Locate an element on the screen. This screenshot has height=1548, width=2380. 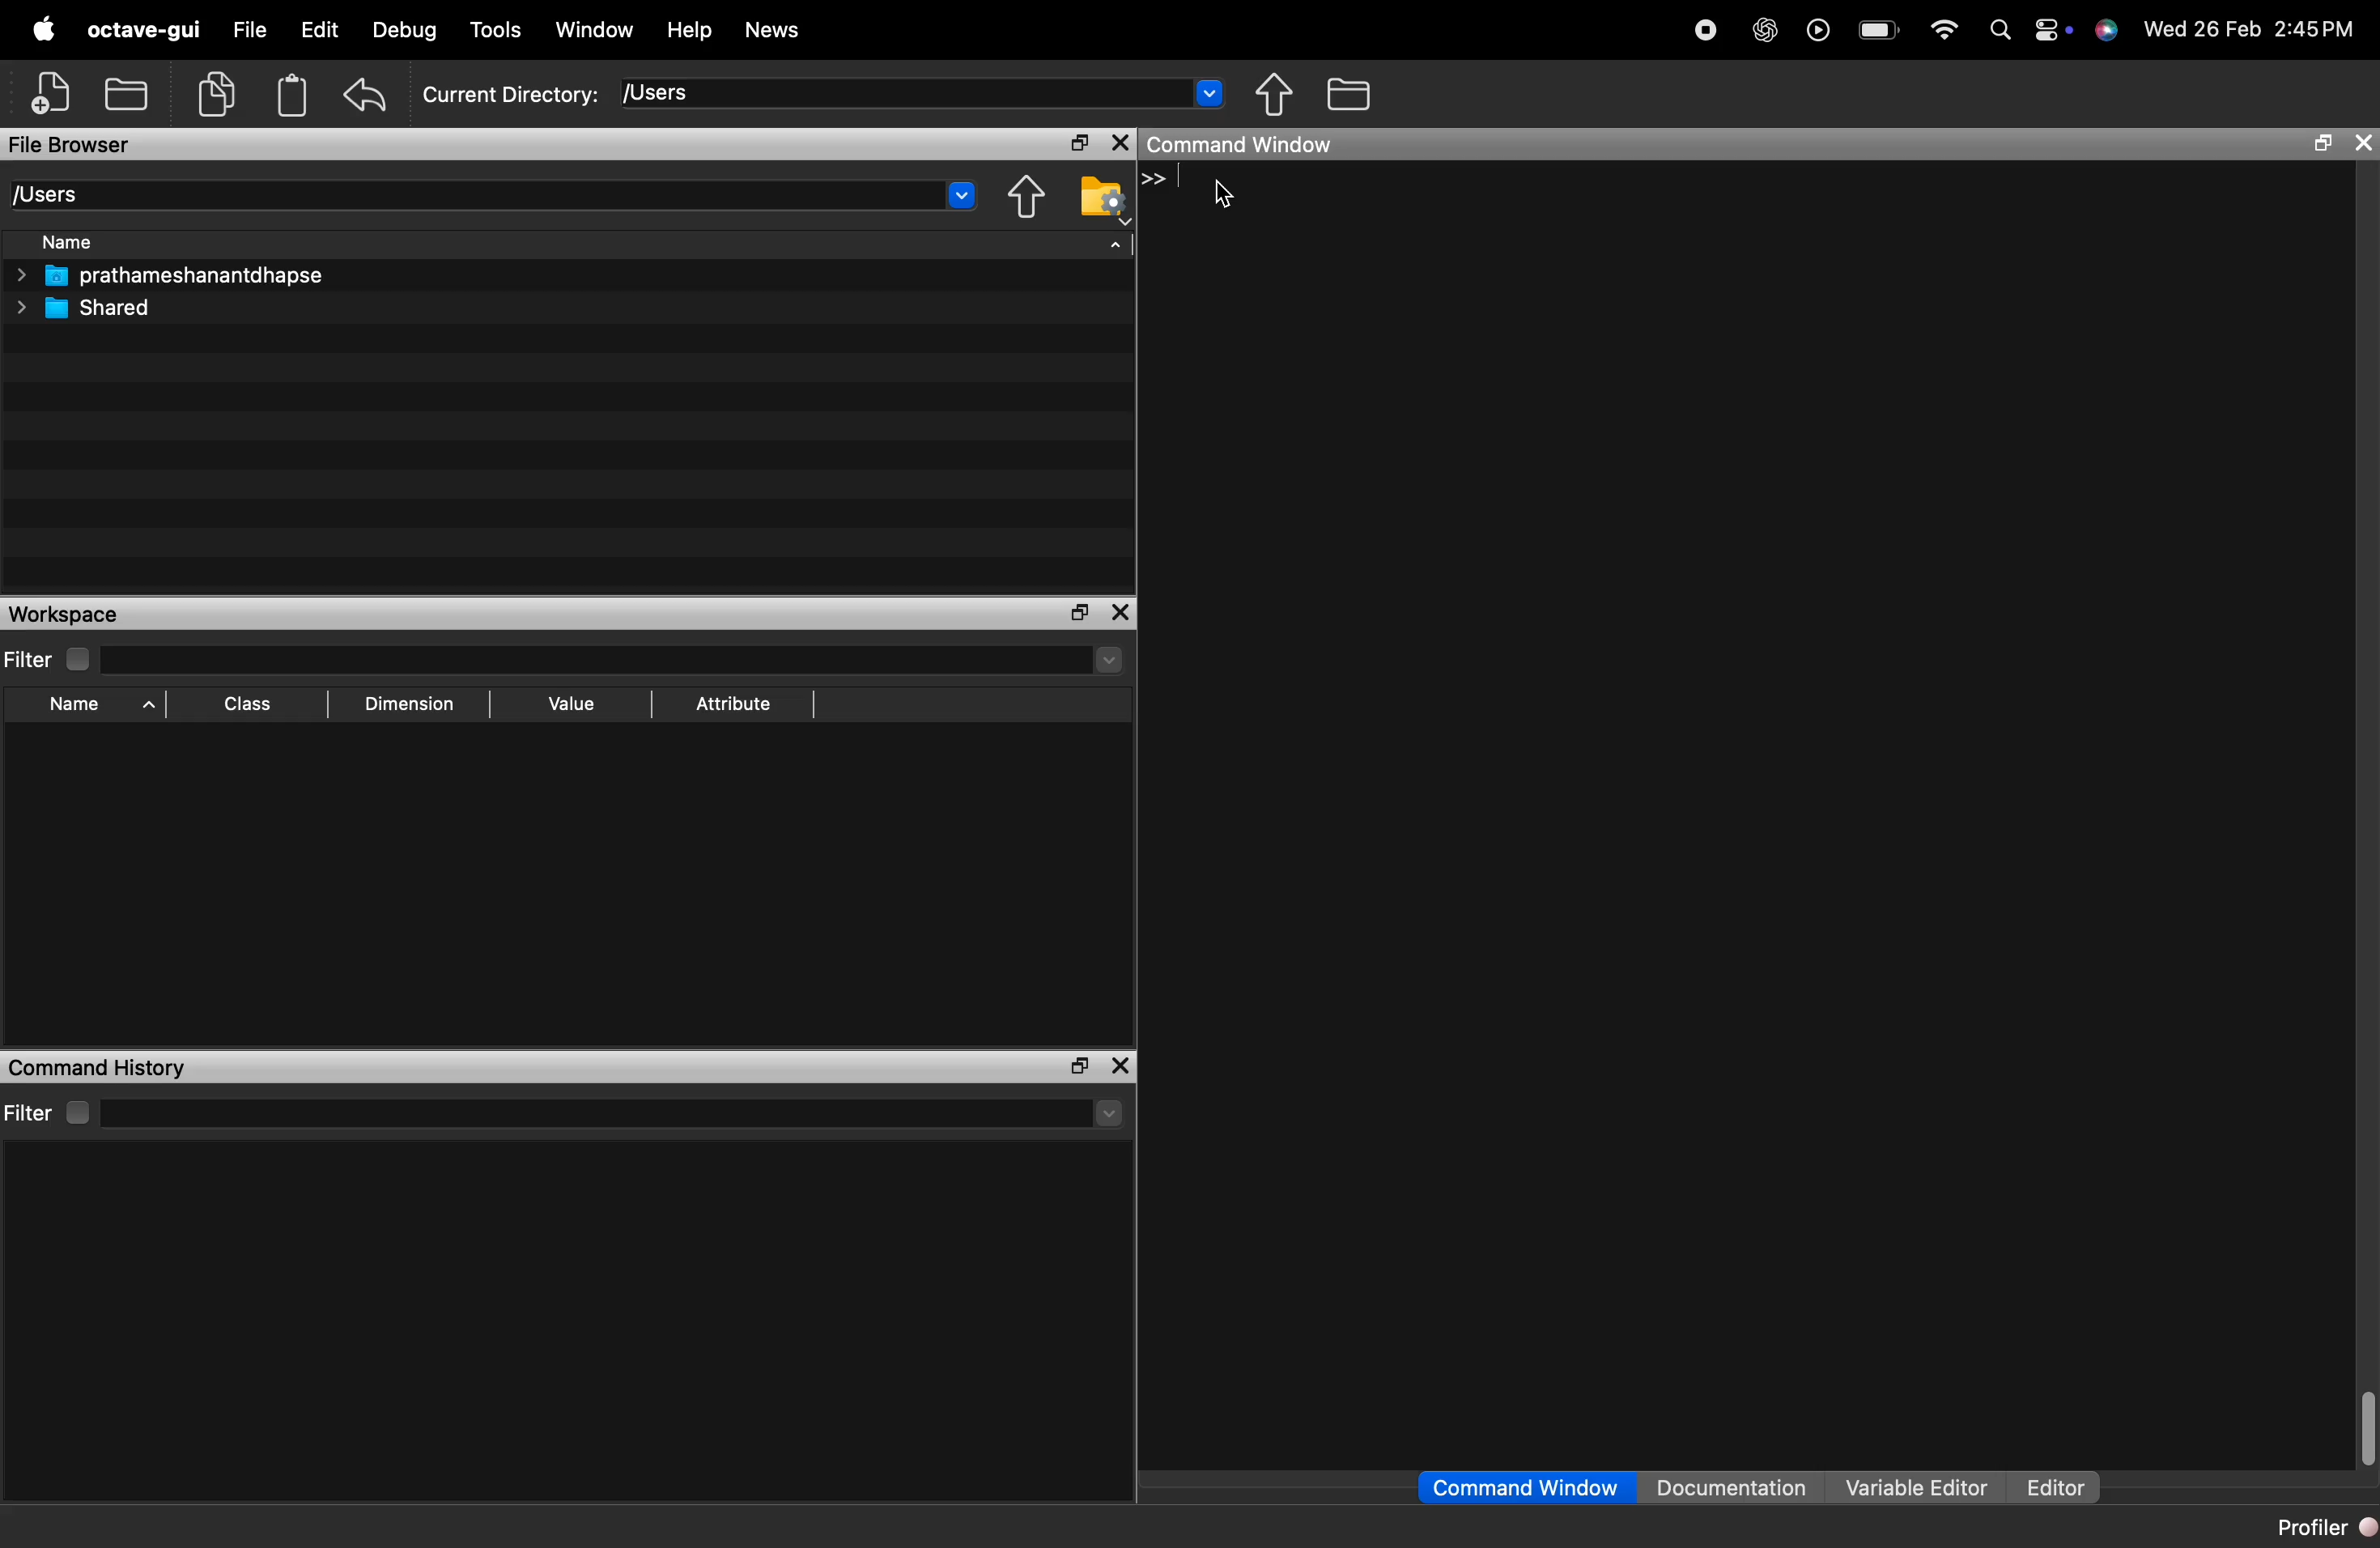
AI is located at coordinates (1763, 24).